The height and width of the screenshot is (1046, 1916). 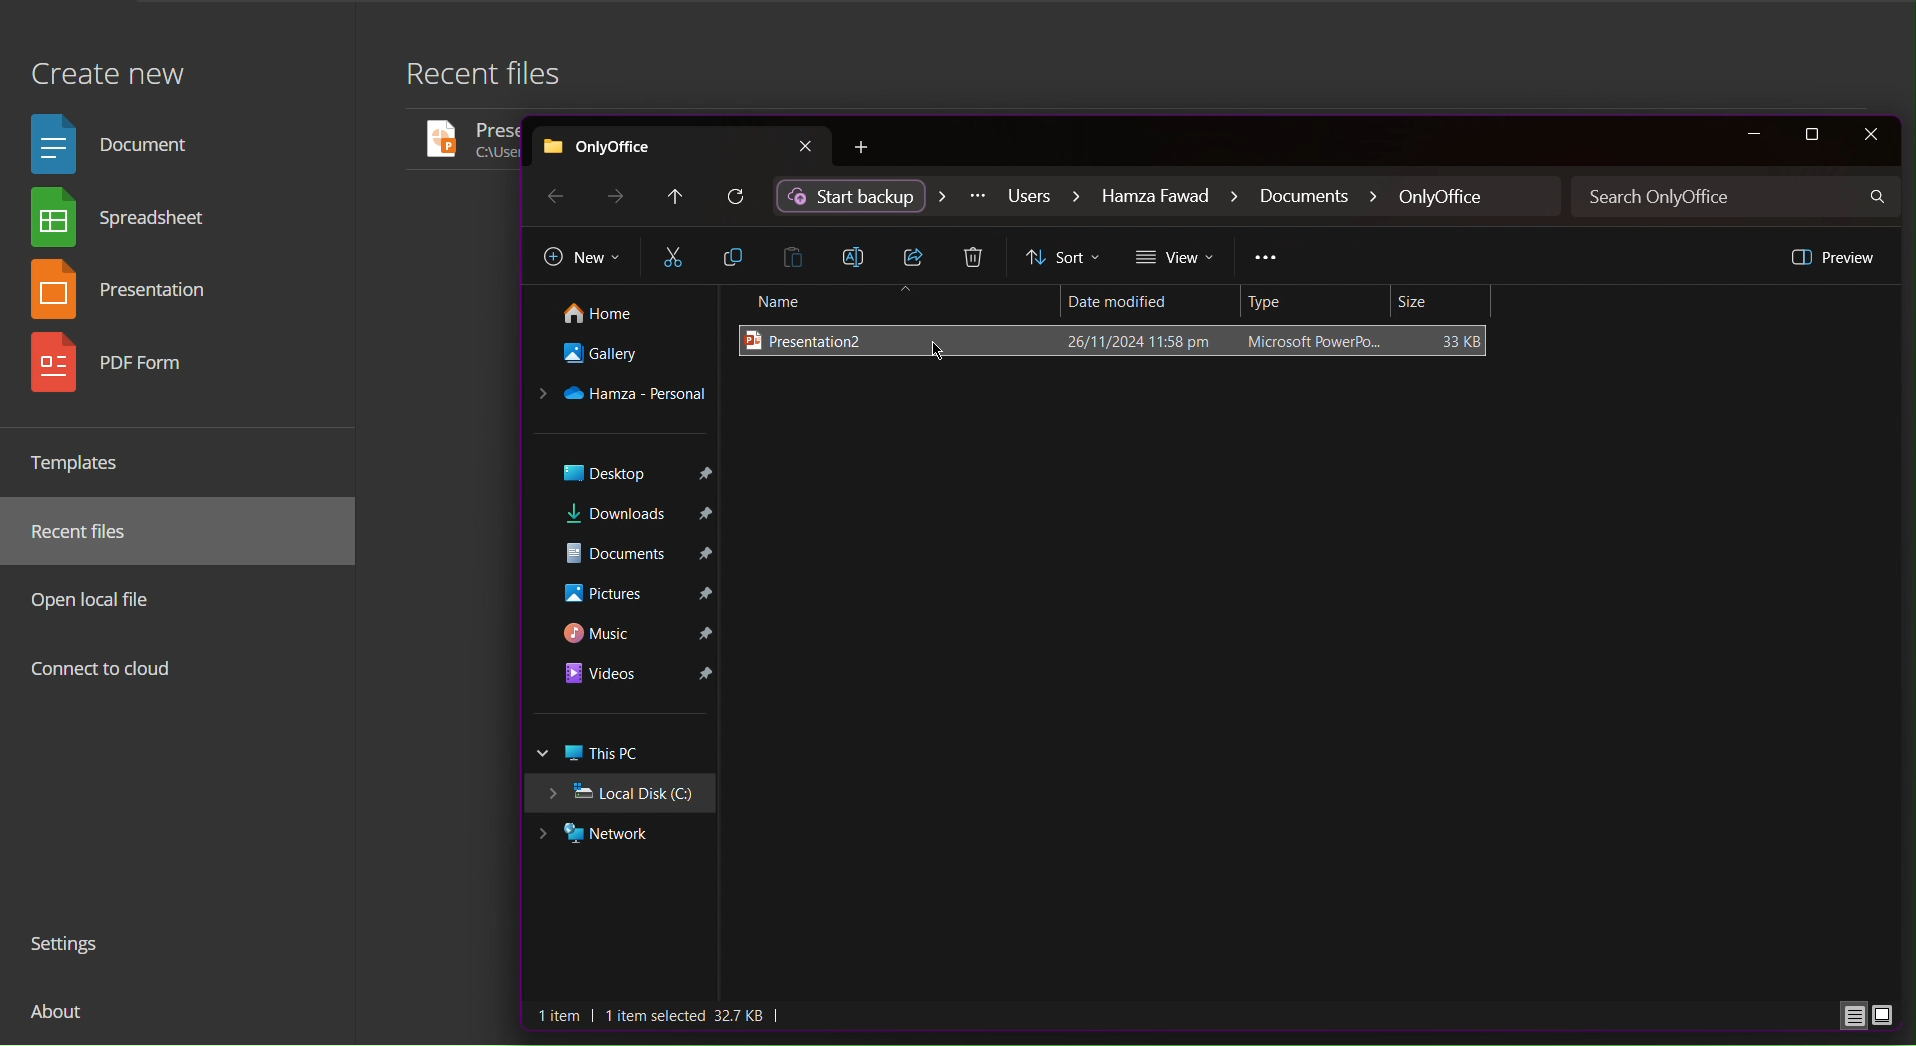 I want to click on Preview, so click(x=1831, y=256).